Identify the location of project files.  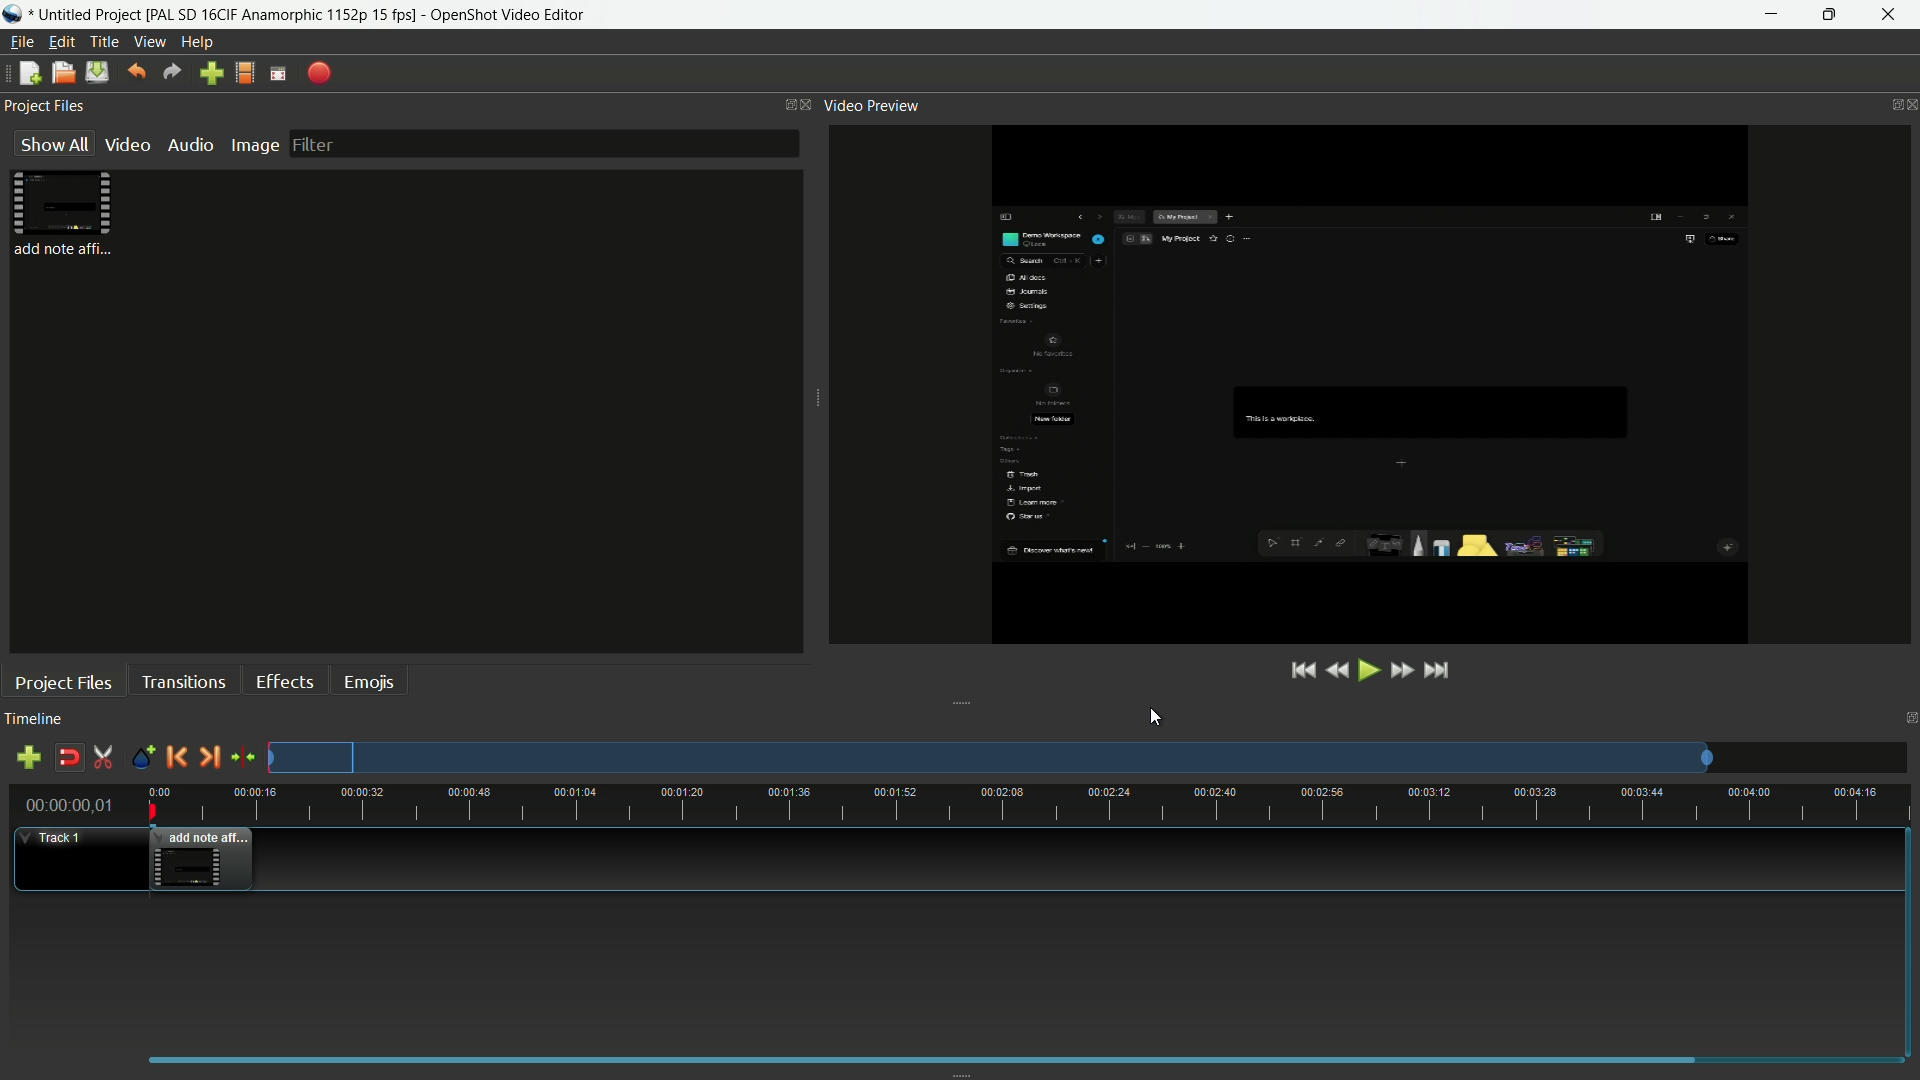
(62, 684).